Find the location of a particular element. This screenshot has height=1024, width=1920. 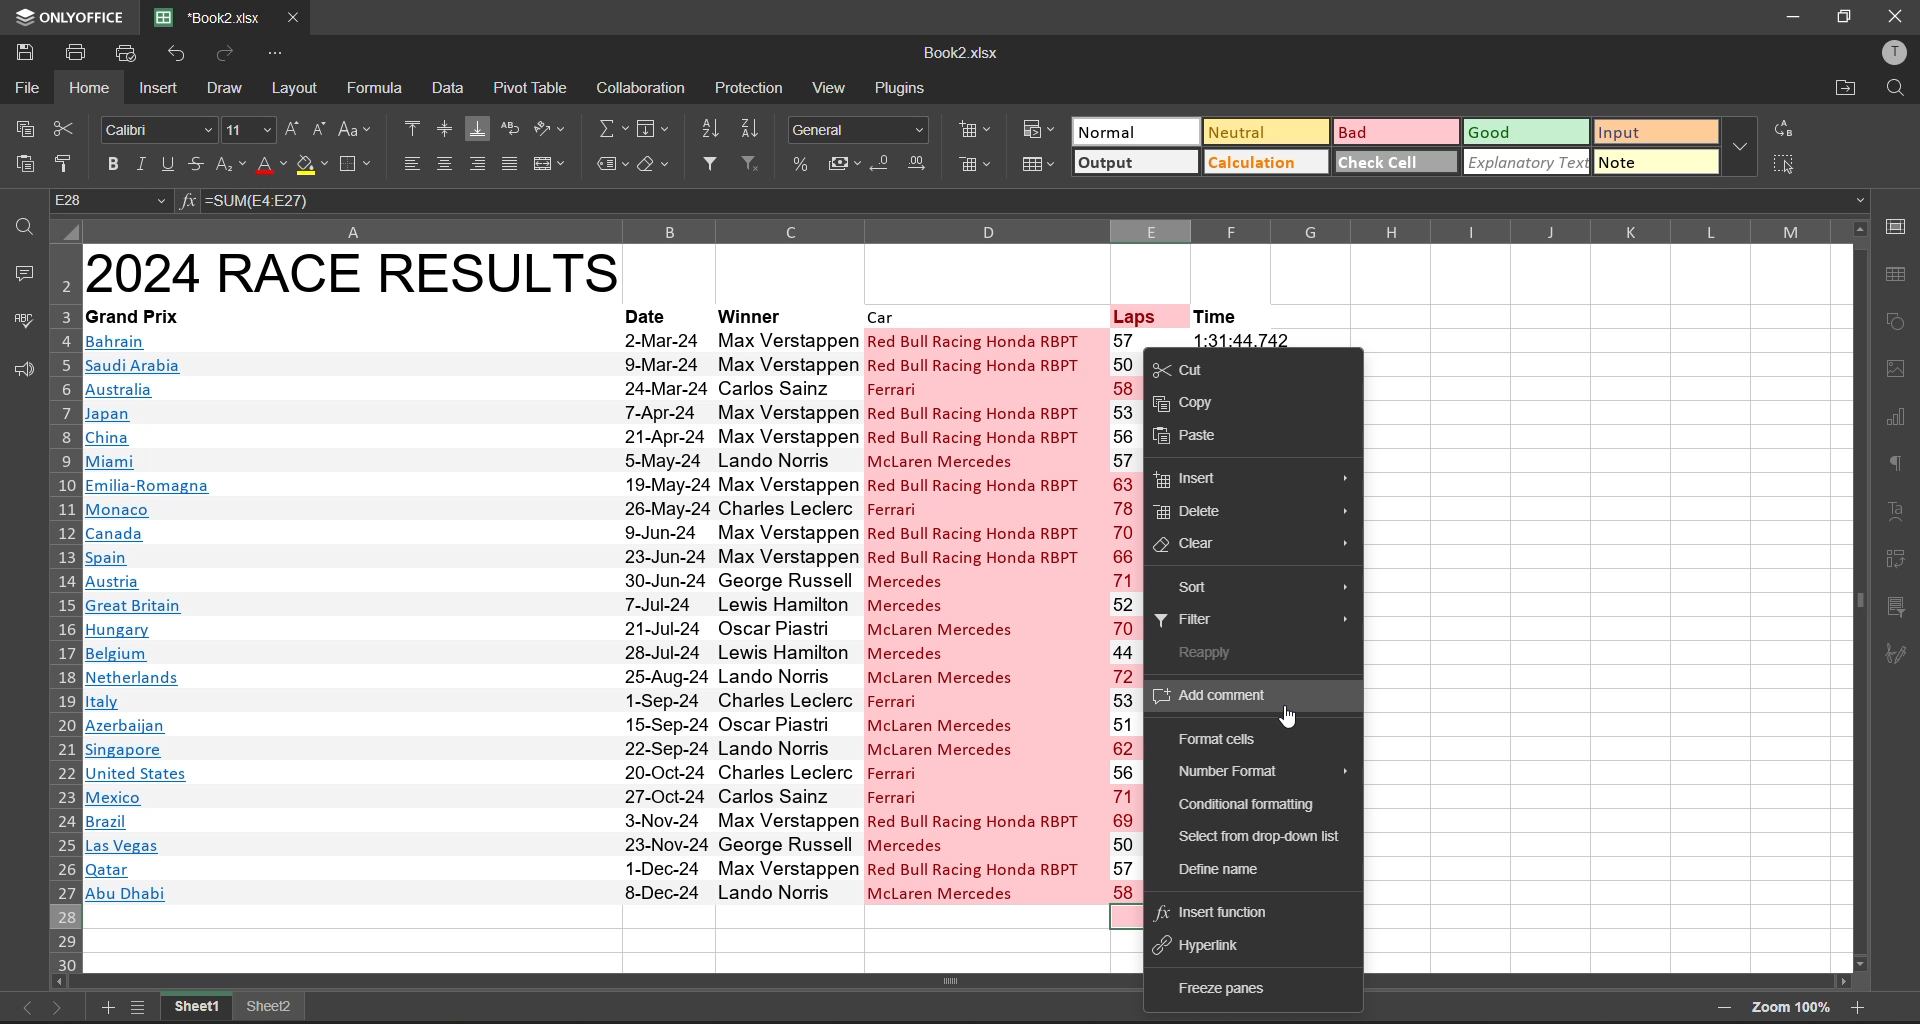

open location is located at coordinates (1847, 88).